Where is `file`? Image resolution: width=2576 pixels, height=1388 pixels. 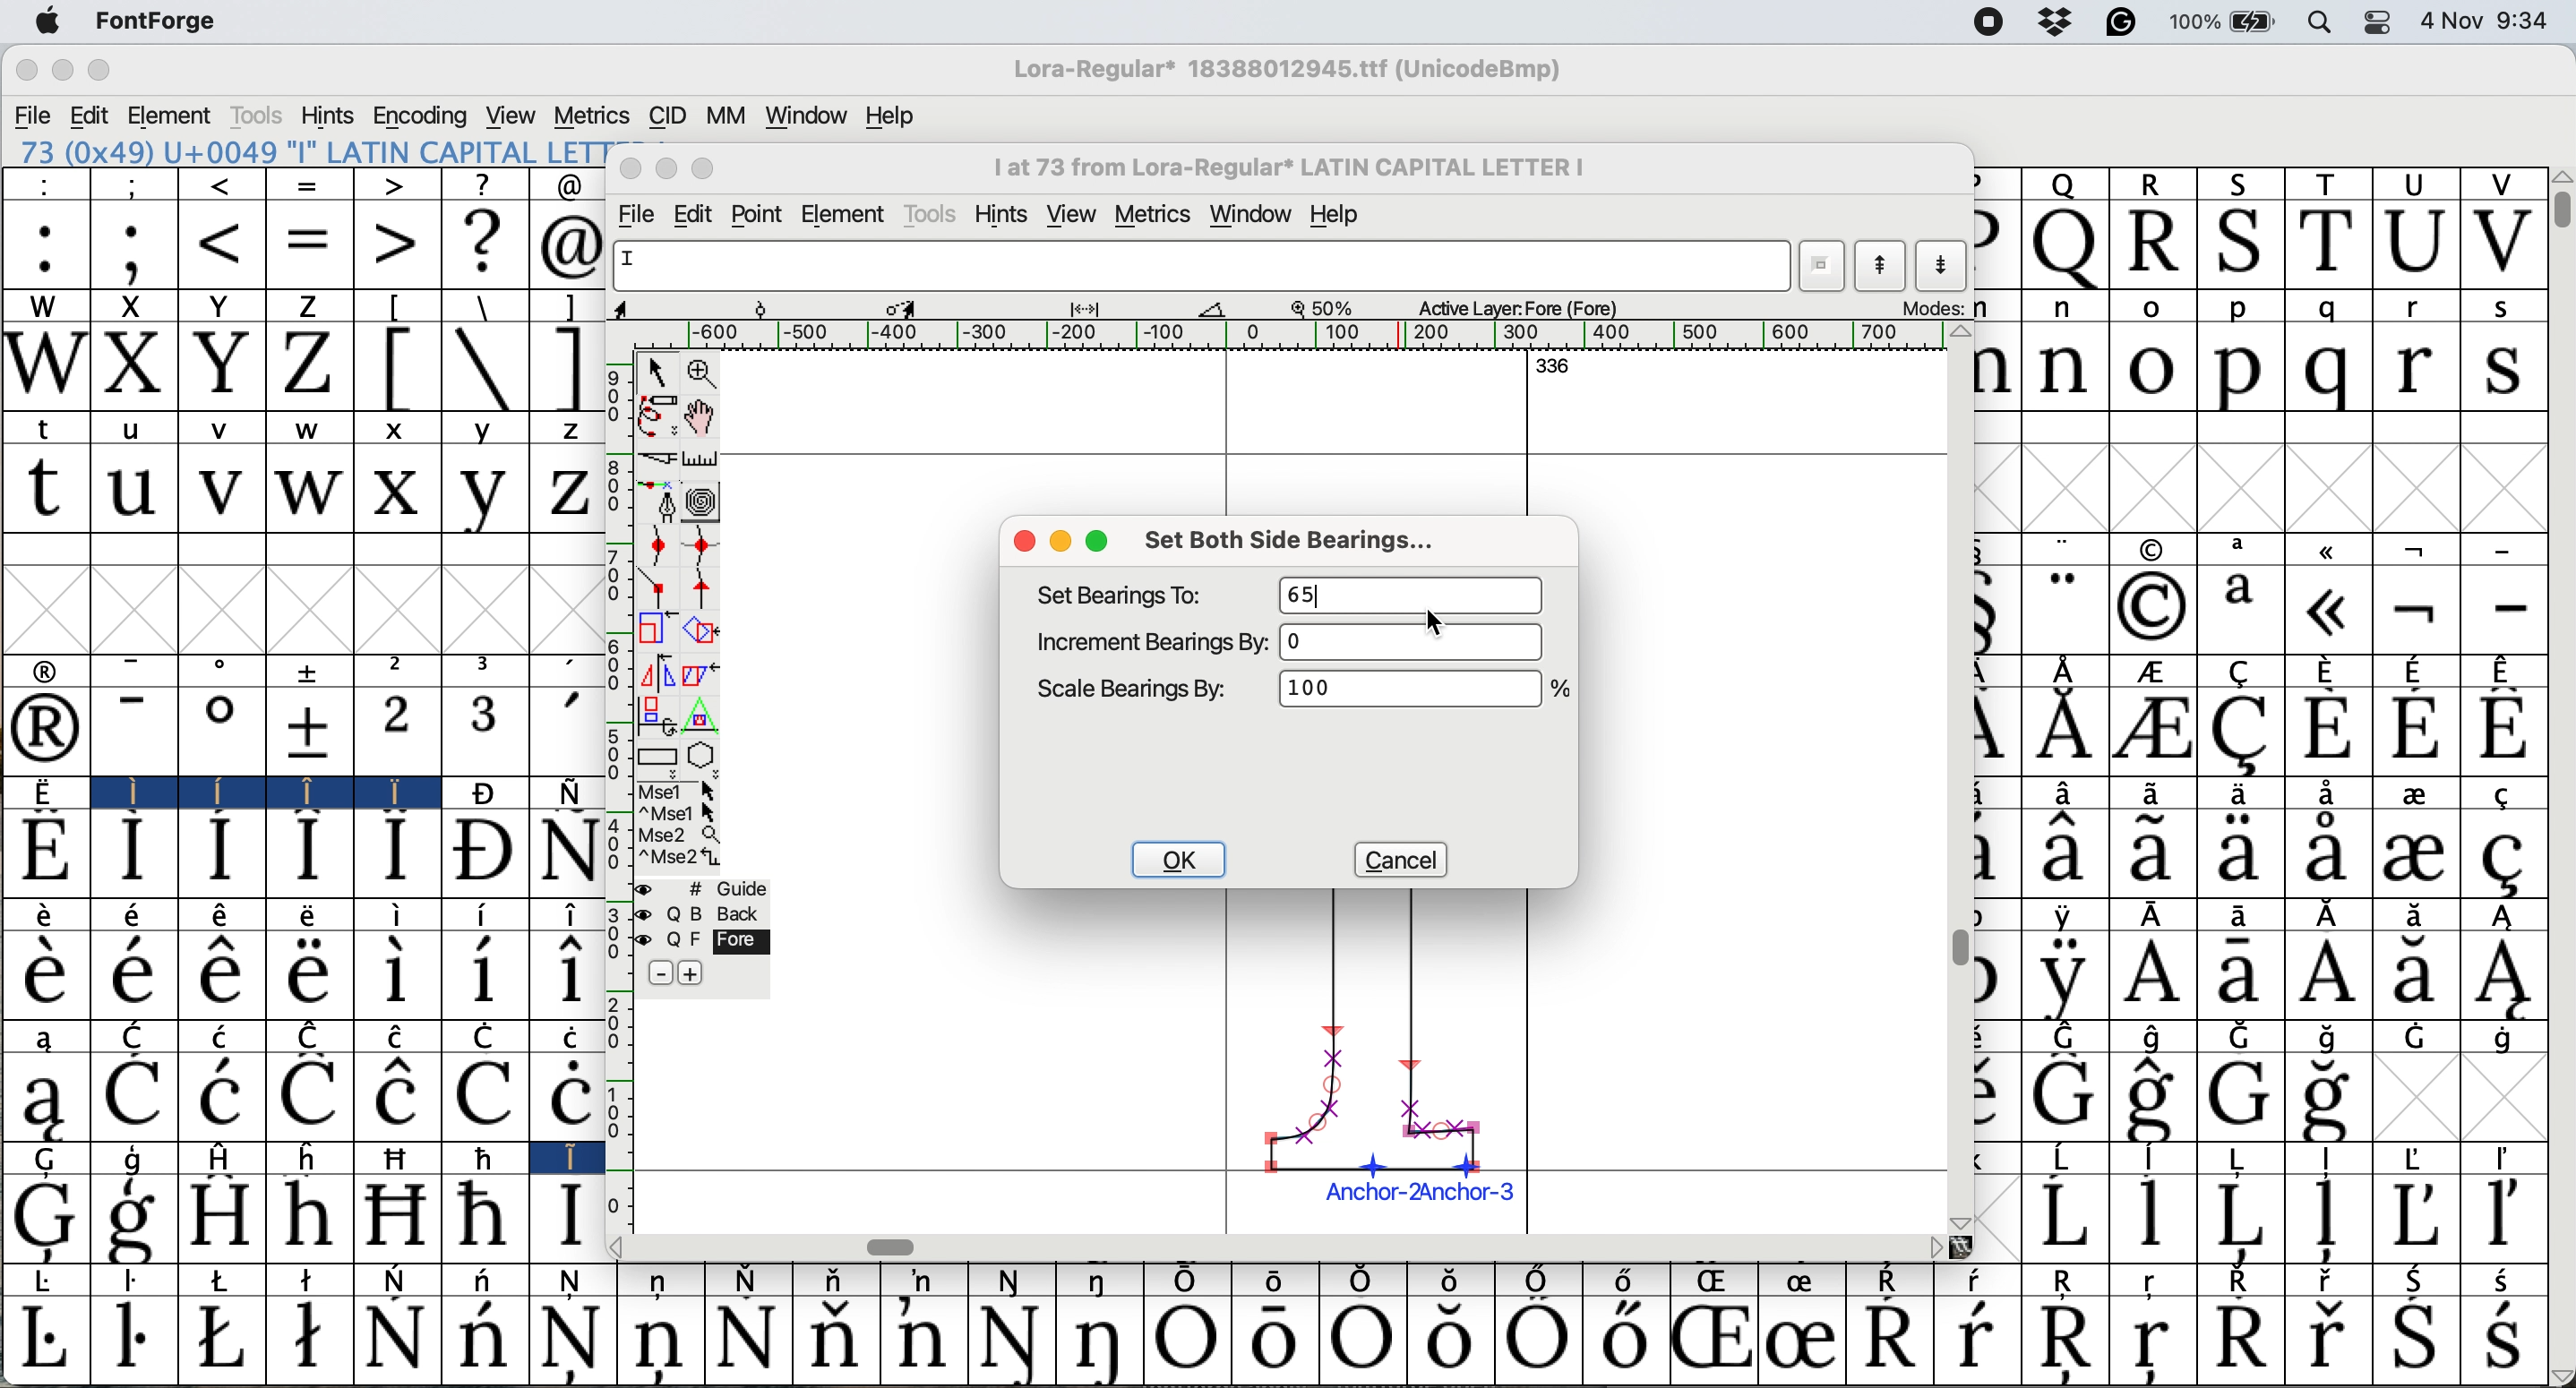 file is located at coordinates (31, 116).